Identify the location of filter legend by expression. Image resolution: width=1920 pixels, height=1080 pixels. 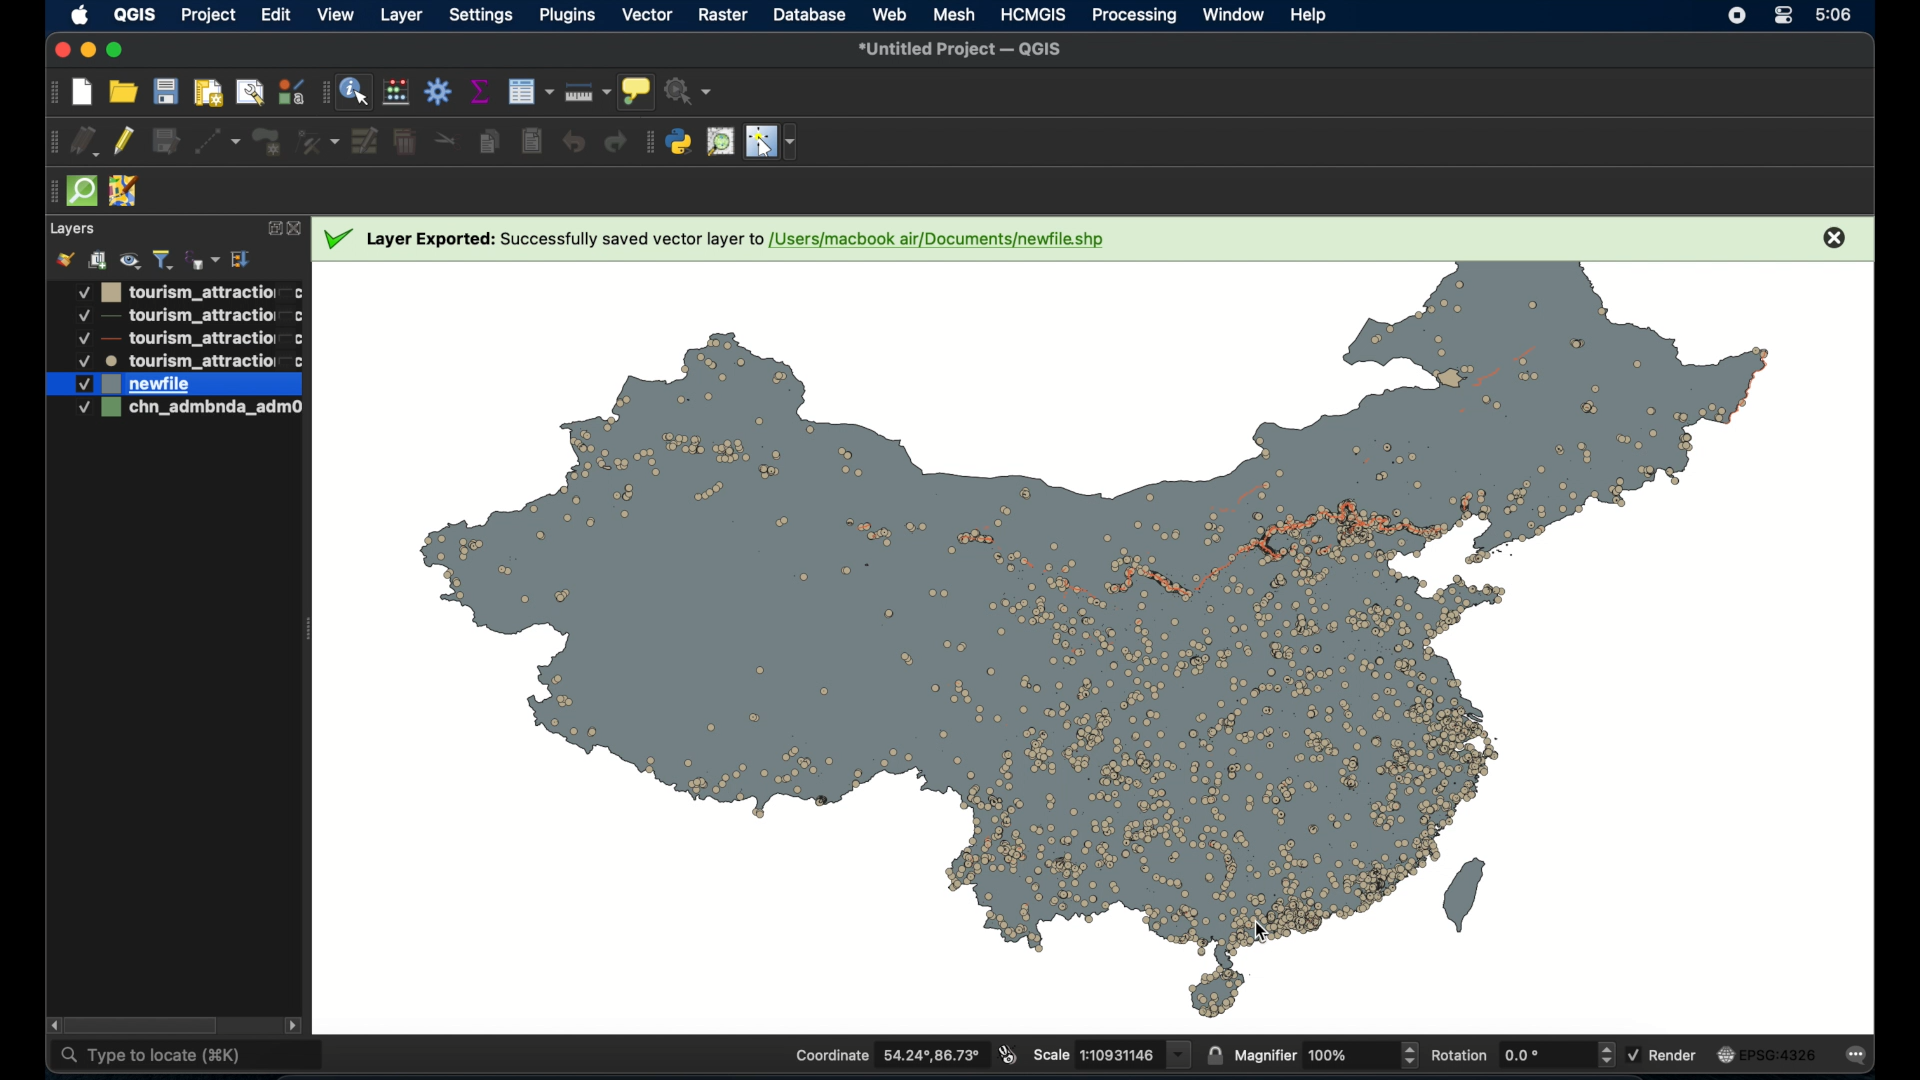
(203, 257).